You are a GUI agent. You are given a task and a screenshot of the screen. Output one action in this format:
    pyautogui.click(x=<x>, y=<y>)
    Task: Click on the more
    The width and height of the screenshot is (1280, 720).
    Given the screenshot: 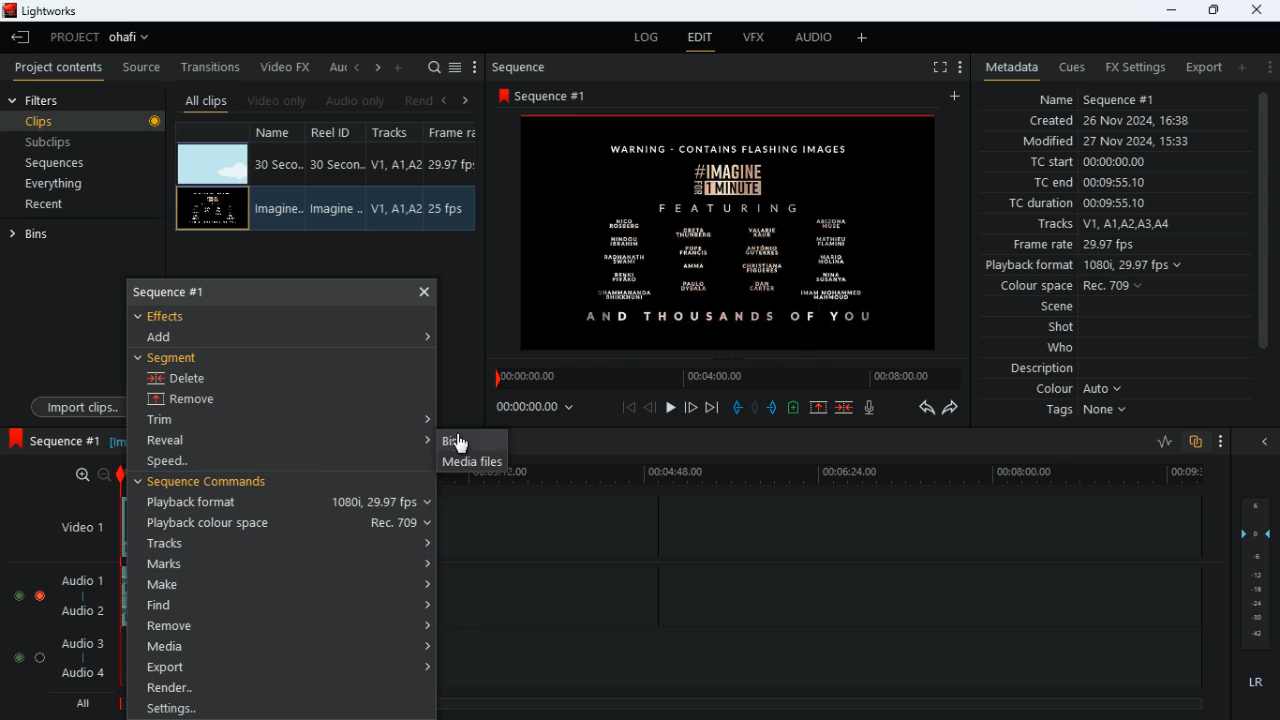 What is the action you would take?
    pyautogui.click(x=475, y=67)
    